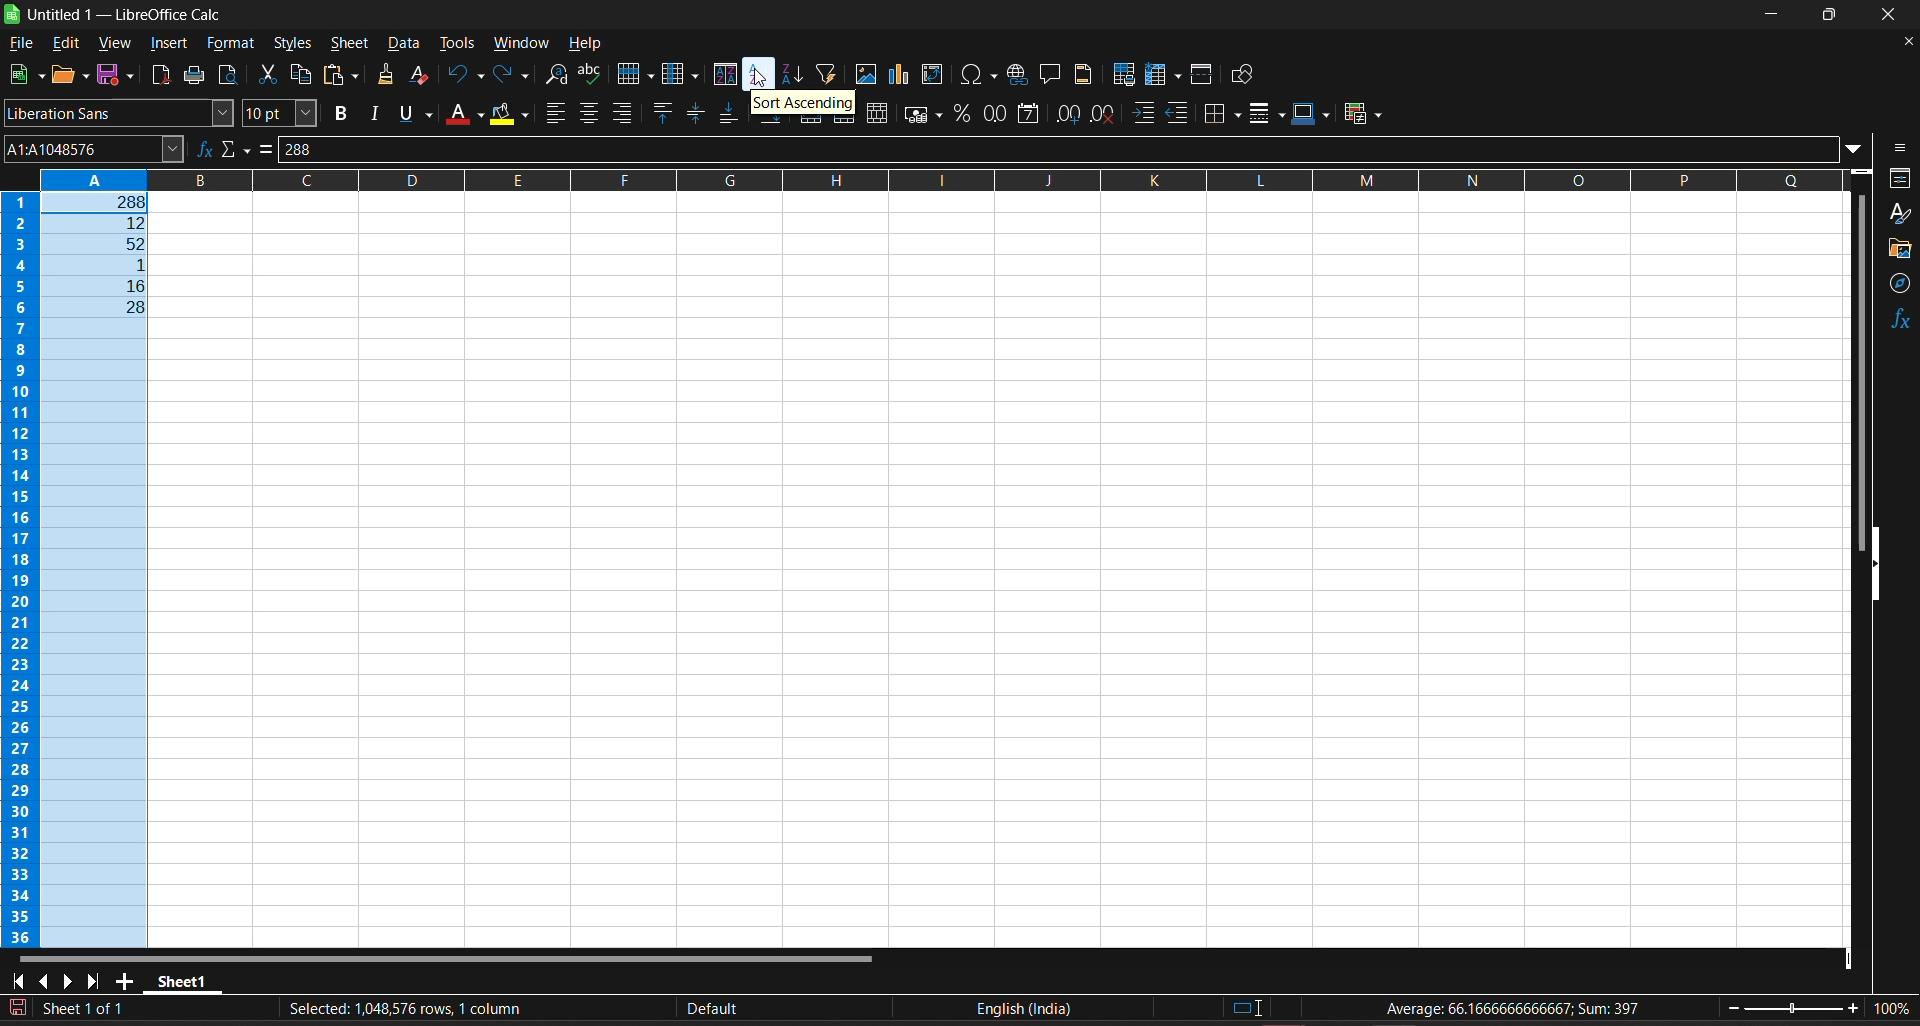 This screenshot has width=1920, height=1026. I want to click on center vertically, so click(693, 113).